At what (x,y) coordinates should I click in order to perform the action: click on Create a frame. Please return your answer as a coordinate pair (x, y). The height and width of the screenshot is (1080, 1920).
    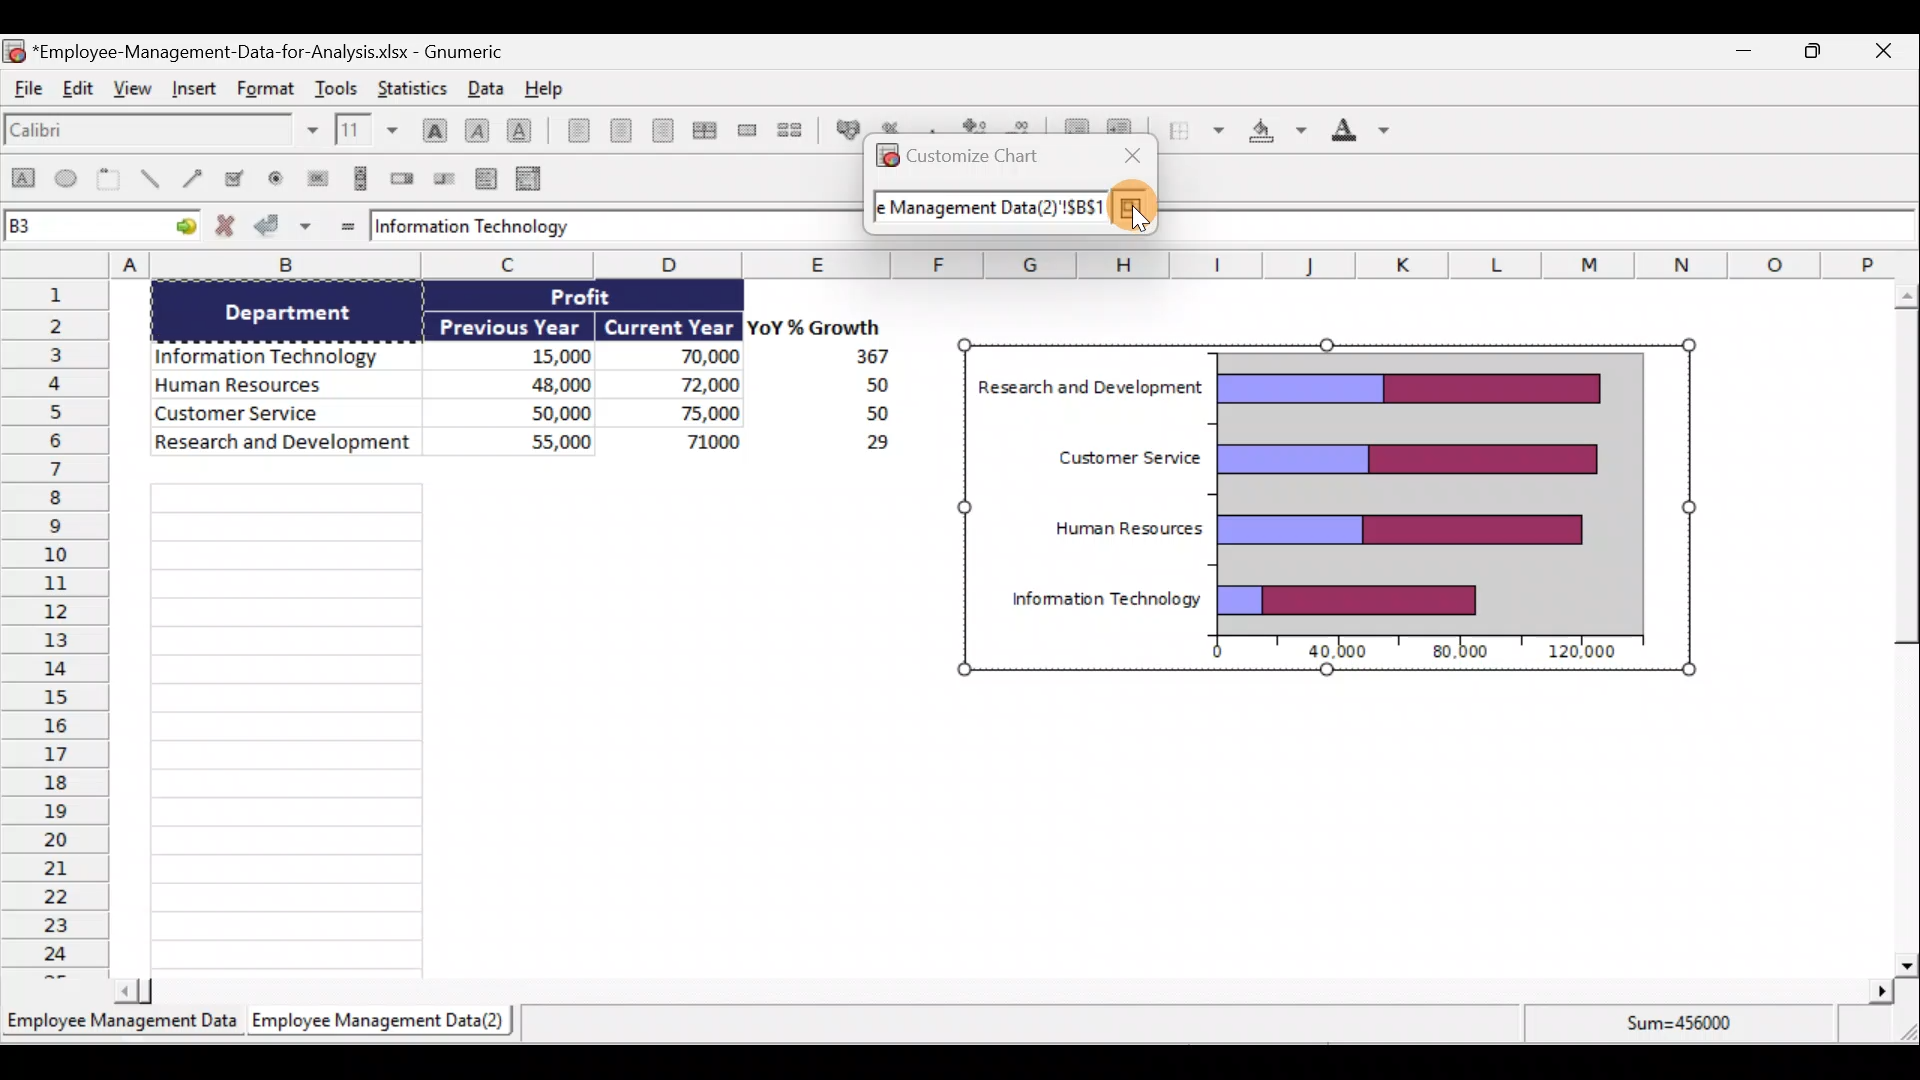
    Looking at the image, I should click on (109, 178).